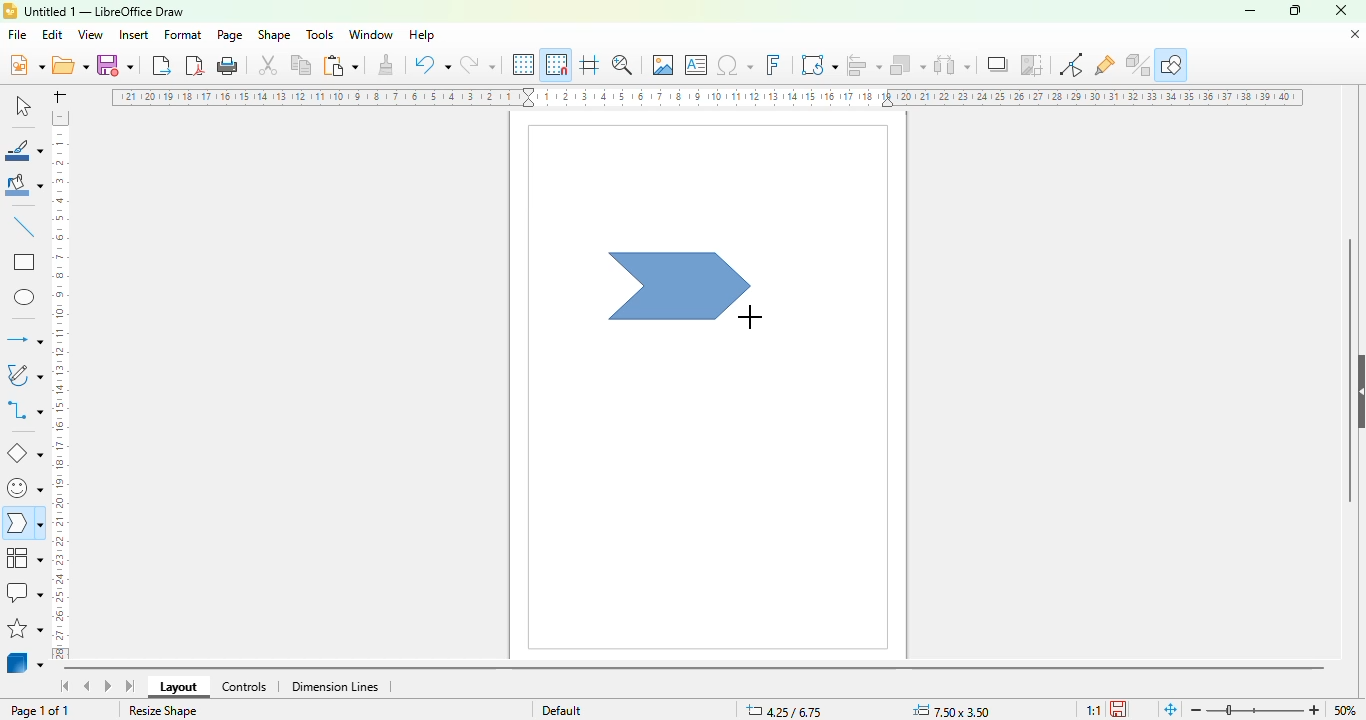 Image resolution: width=1366 pixels, height=720 pixels. I want to click on rectangle, so click(25, 261).